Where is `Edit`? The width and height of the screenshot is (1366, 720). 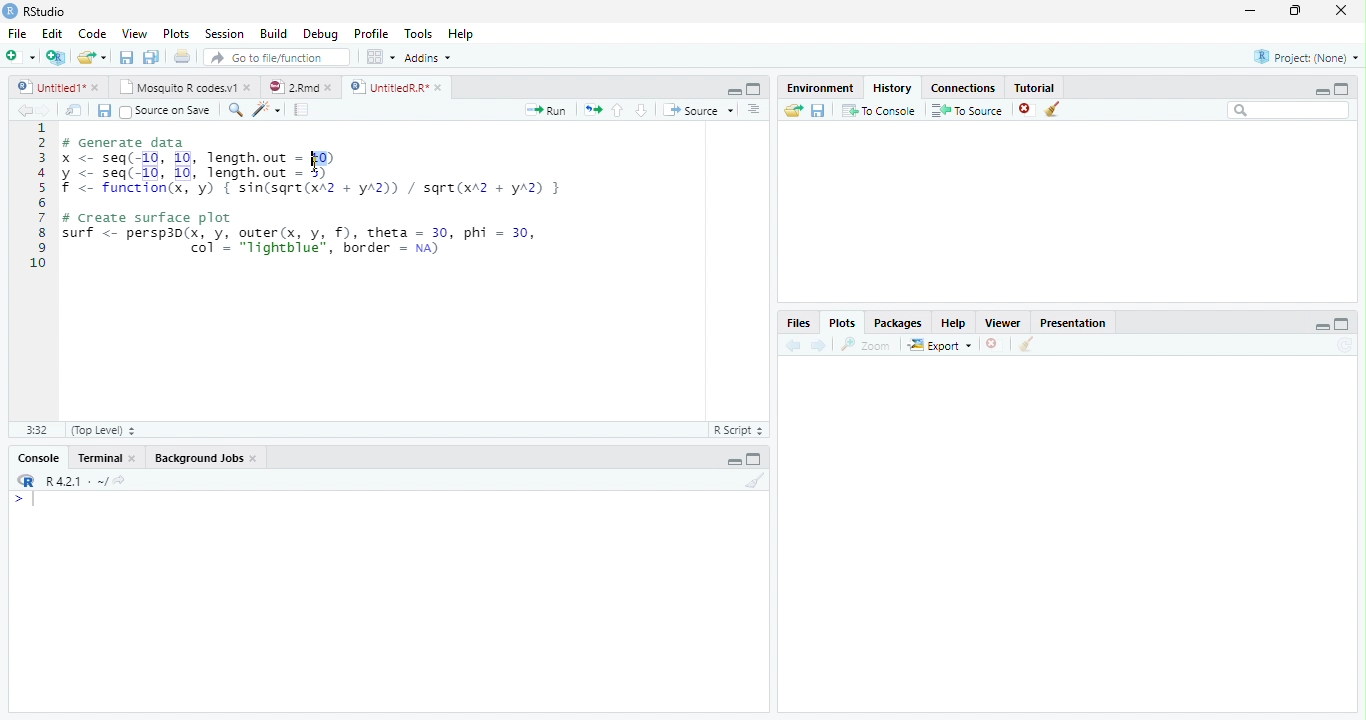 Edit is located at coordinates (51, 33).